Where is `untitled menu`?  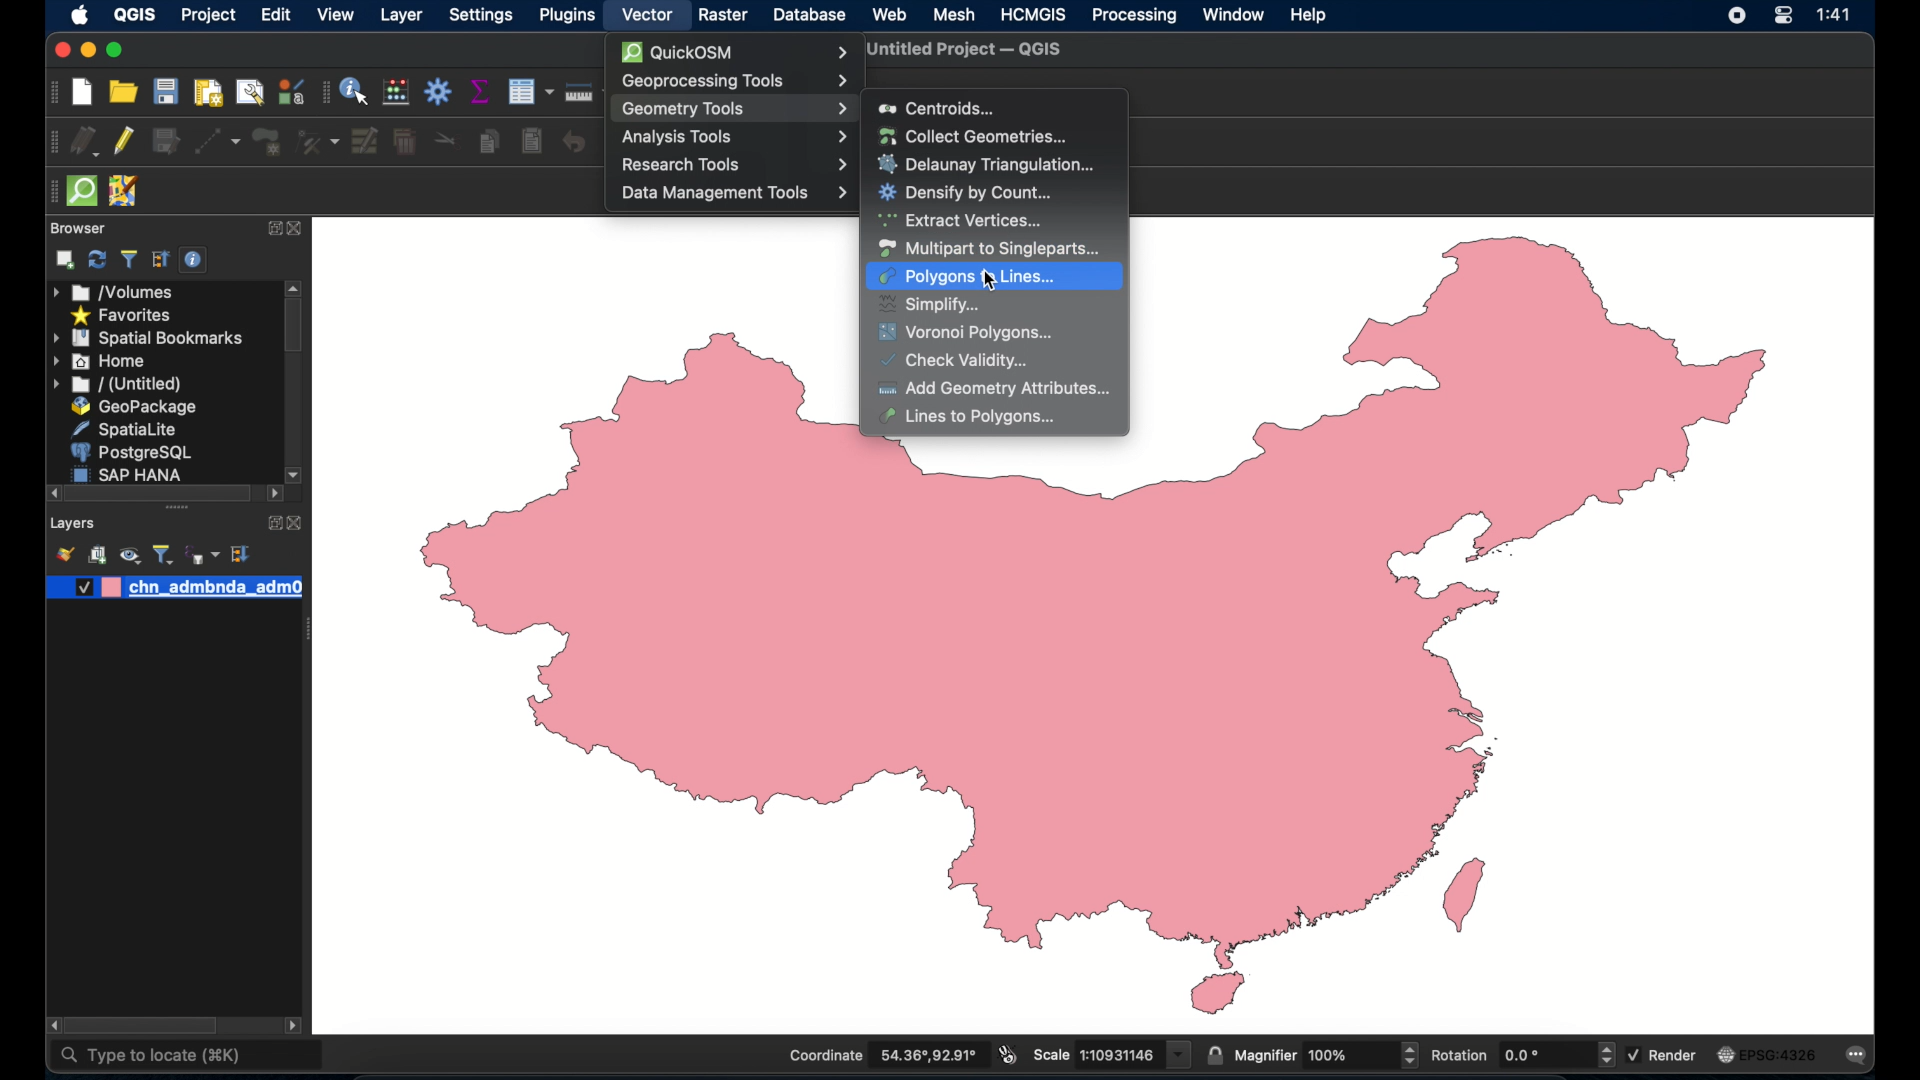 untitled menu is located at coordinates (117, 385).